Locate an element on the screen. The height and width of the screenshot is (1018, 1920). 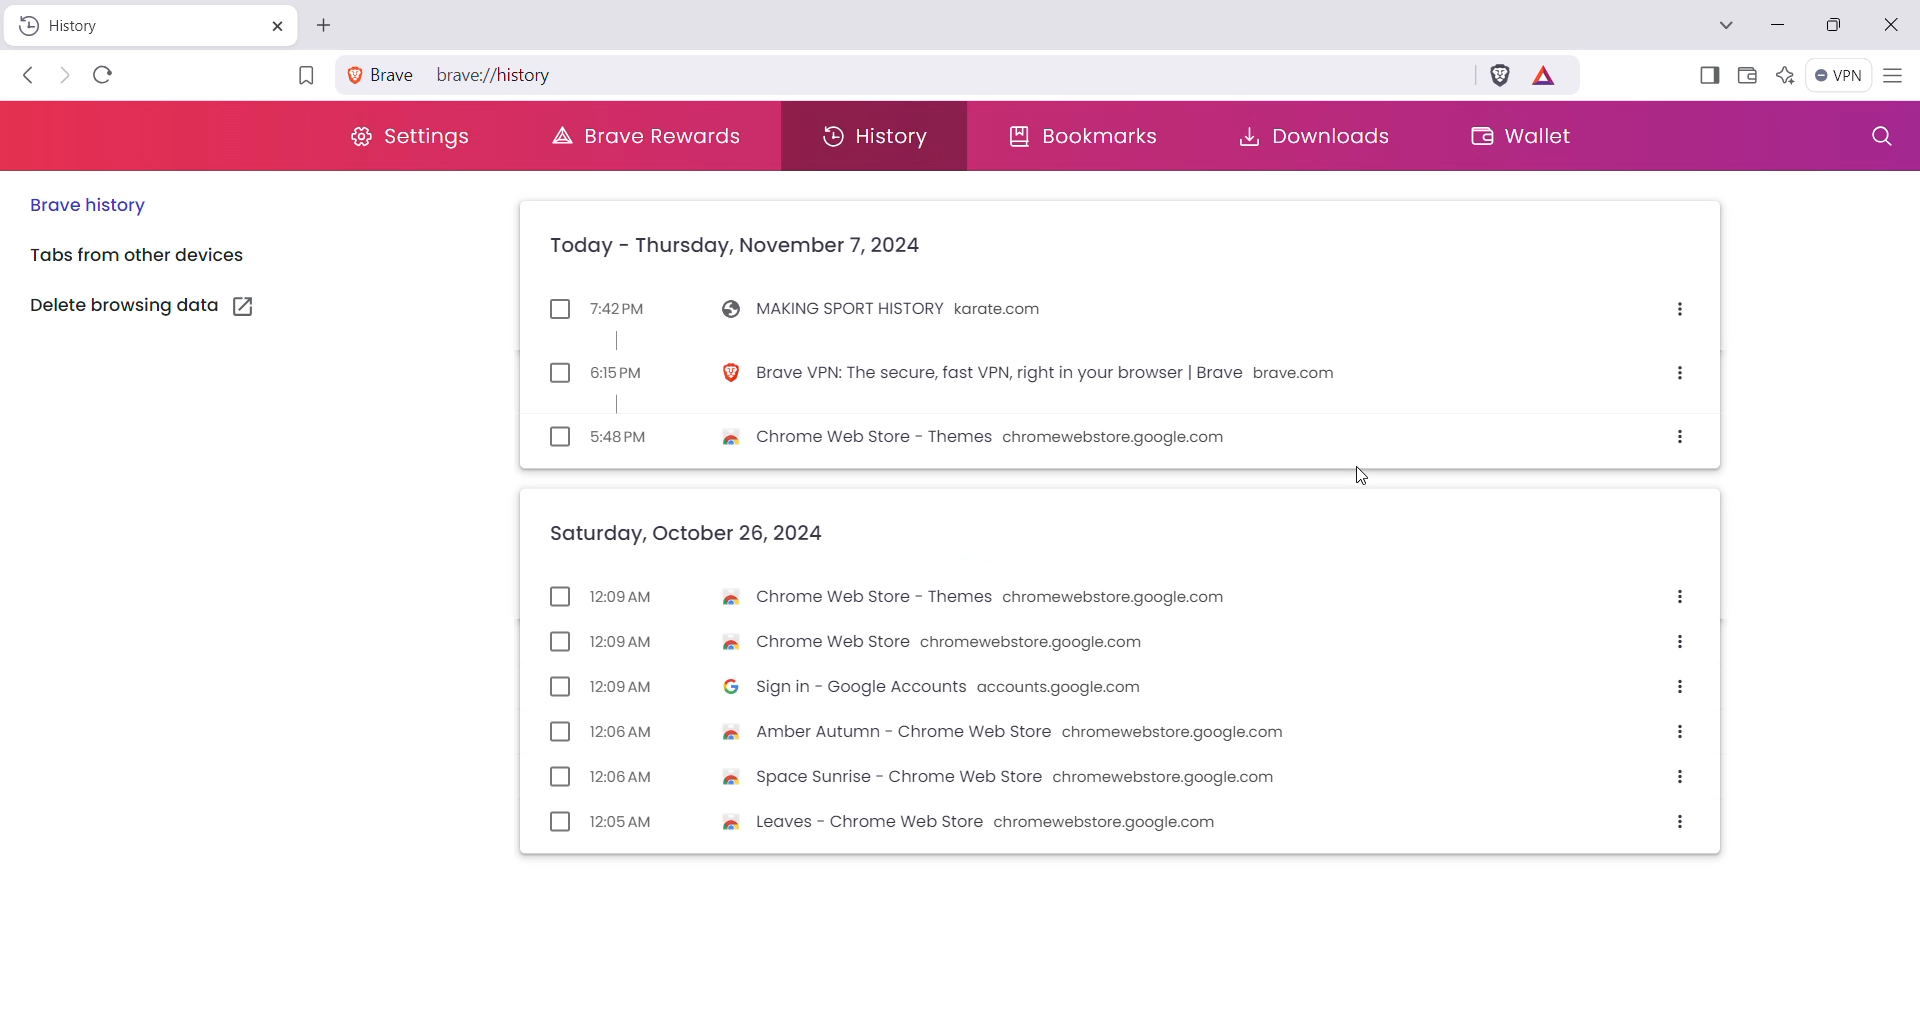
More options is located at coordinates (1679, 731).